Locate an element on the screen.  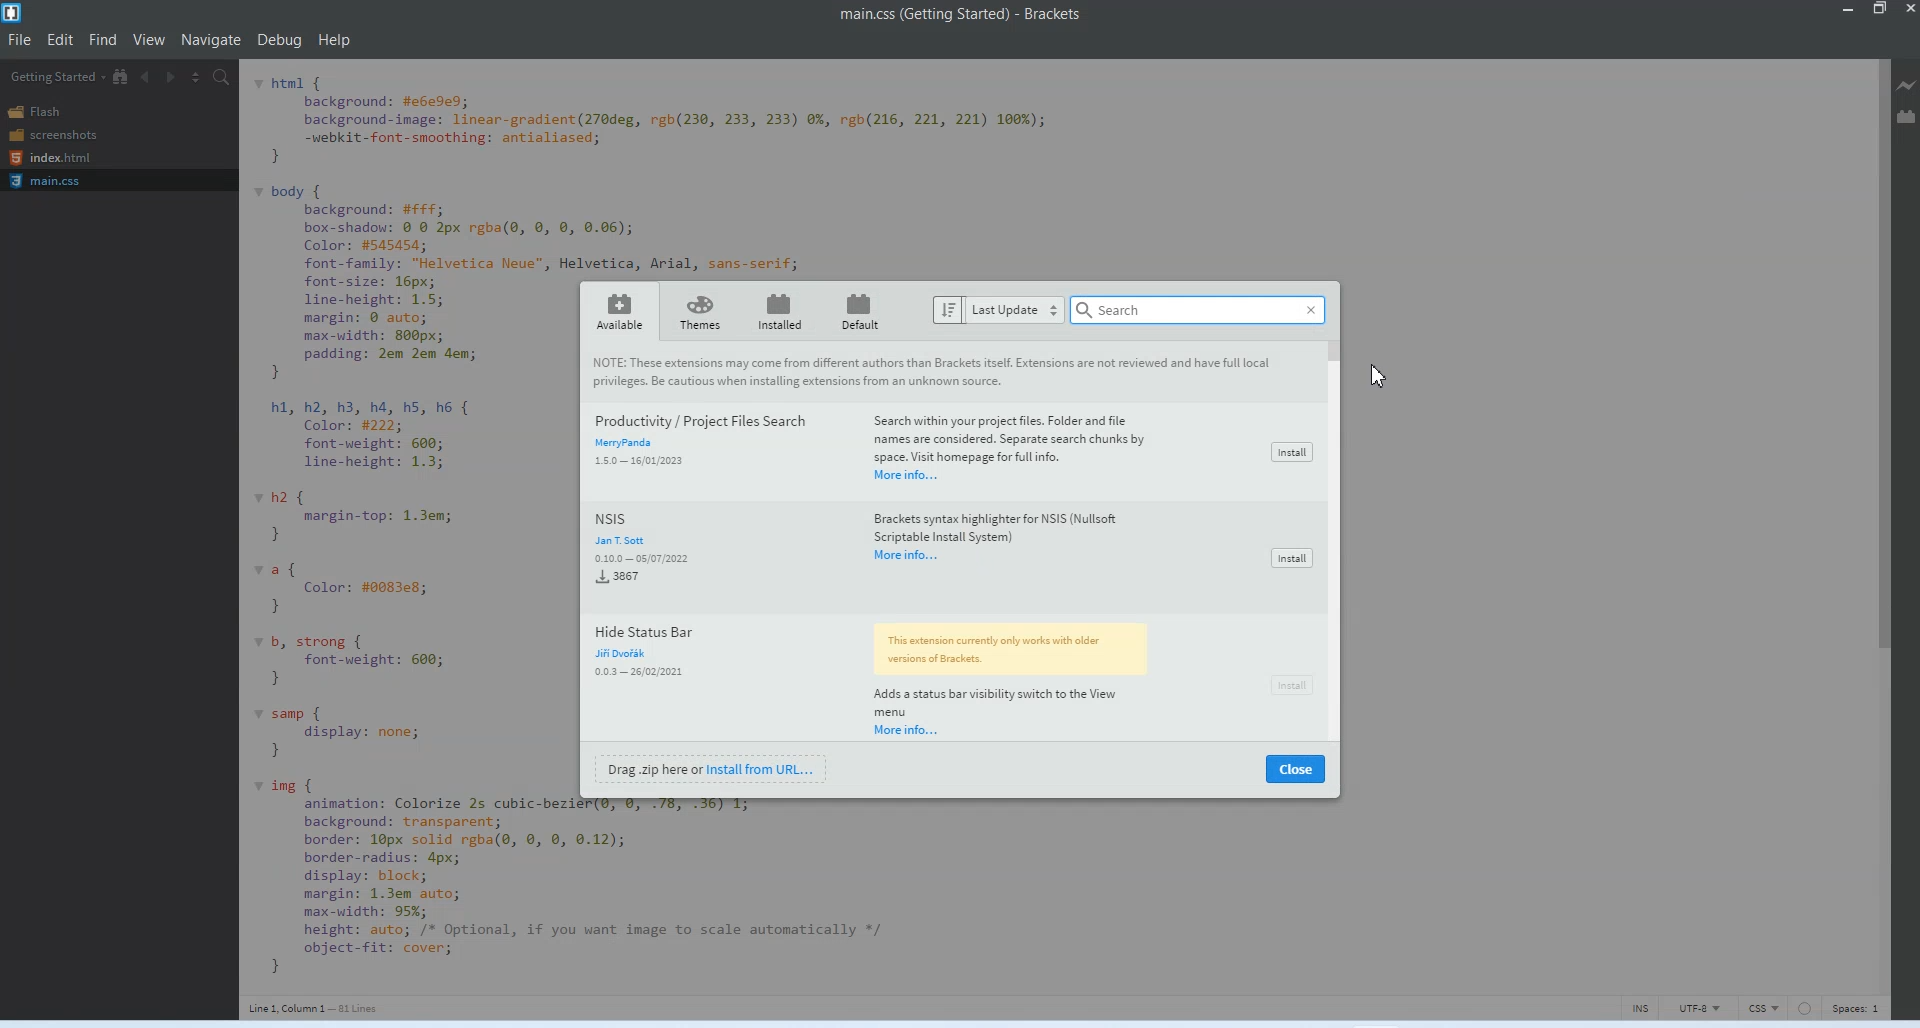
Split editor vertically and Horizontally is located at coordinates (196, 75).